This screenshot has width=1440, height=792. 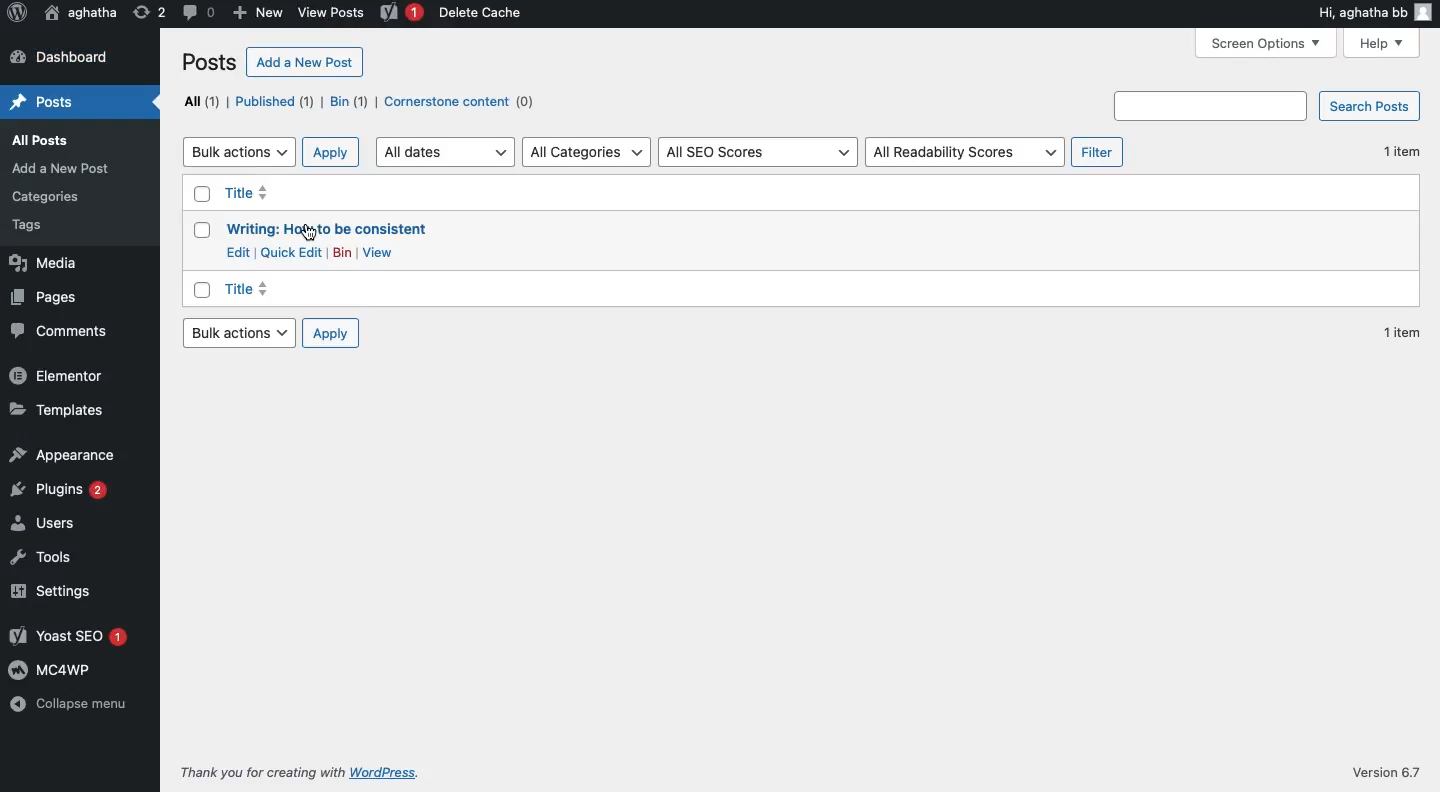 I want to click on Bin (1), so click(x=349, y=101).